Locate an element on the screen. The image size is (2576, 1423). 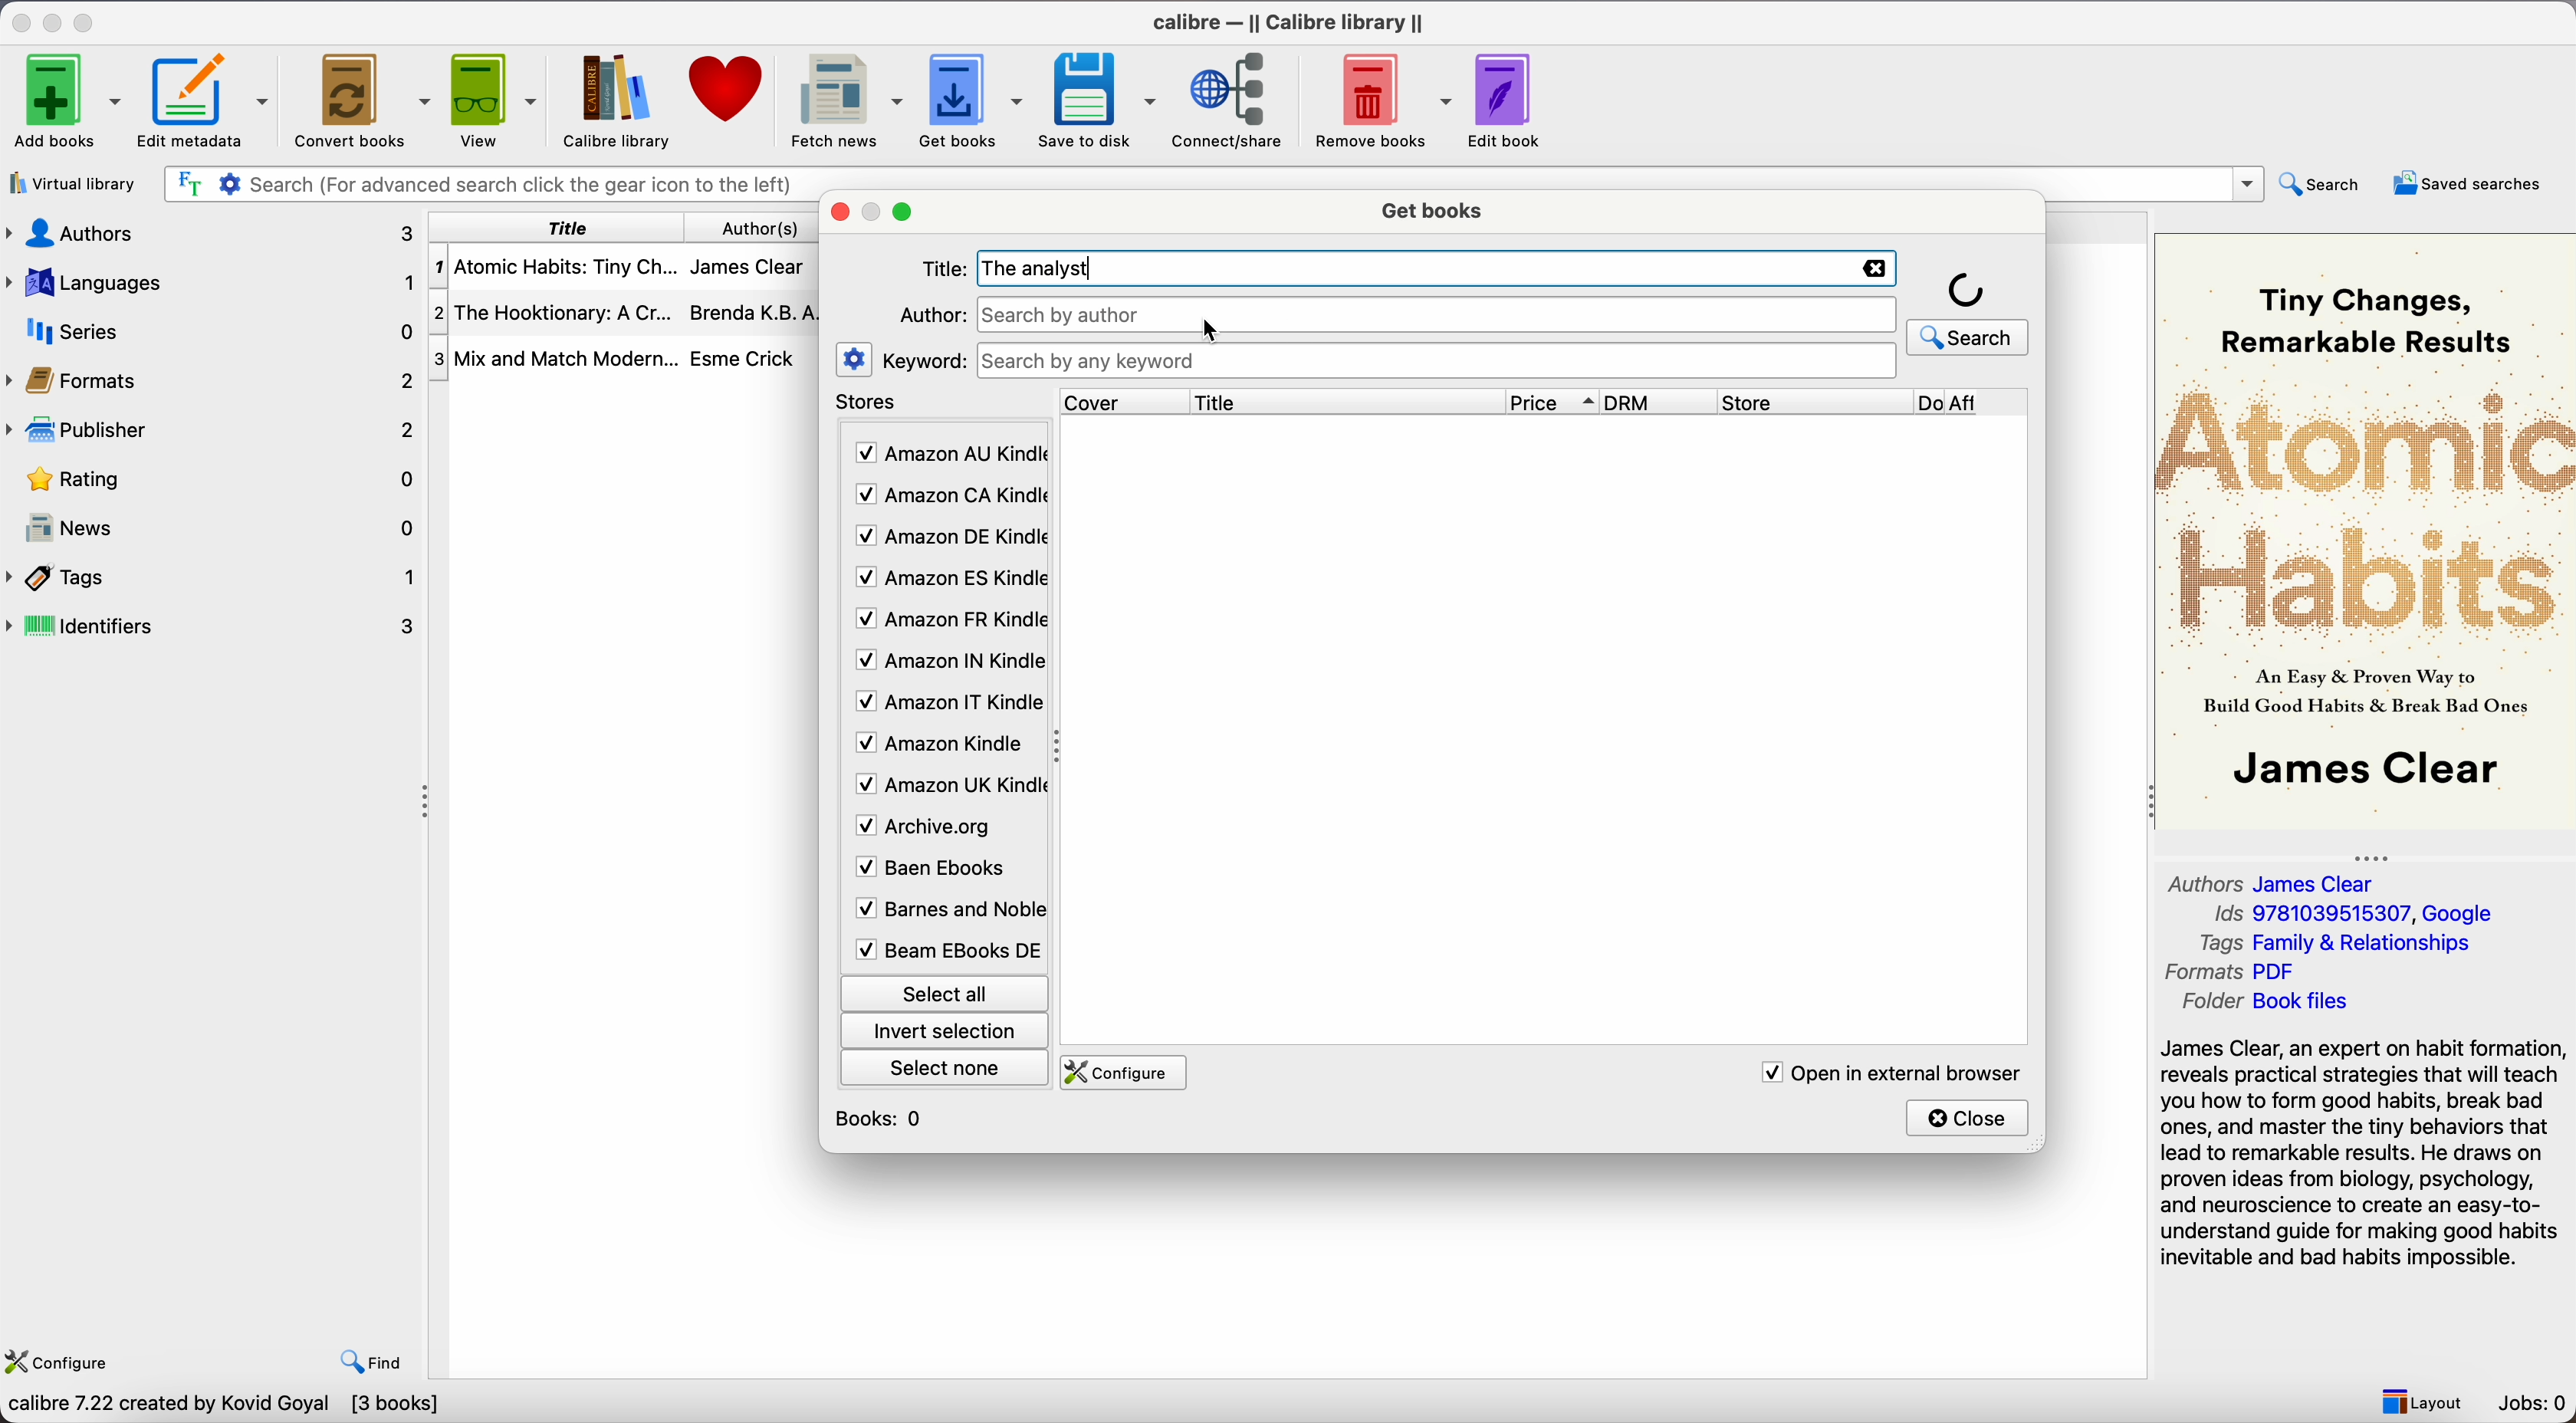
Amazon IT Kindle is located at coordinates (947, 707).